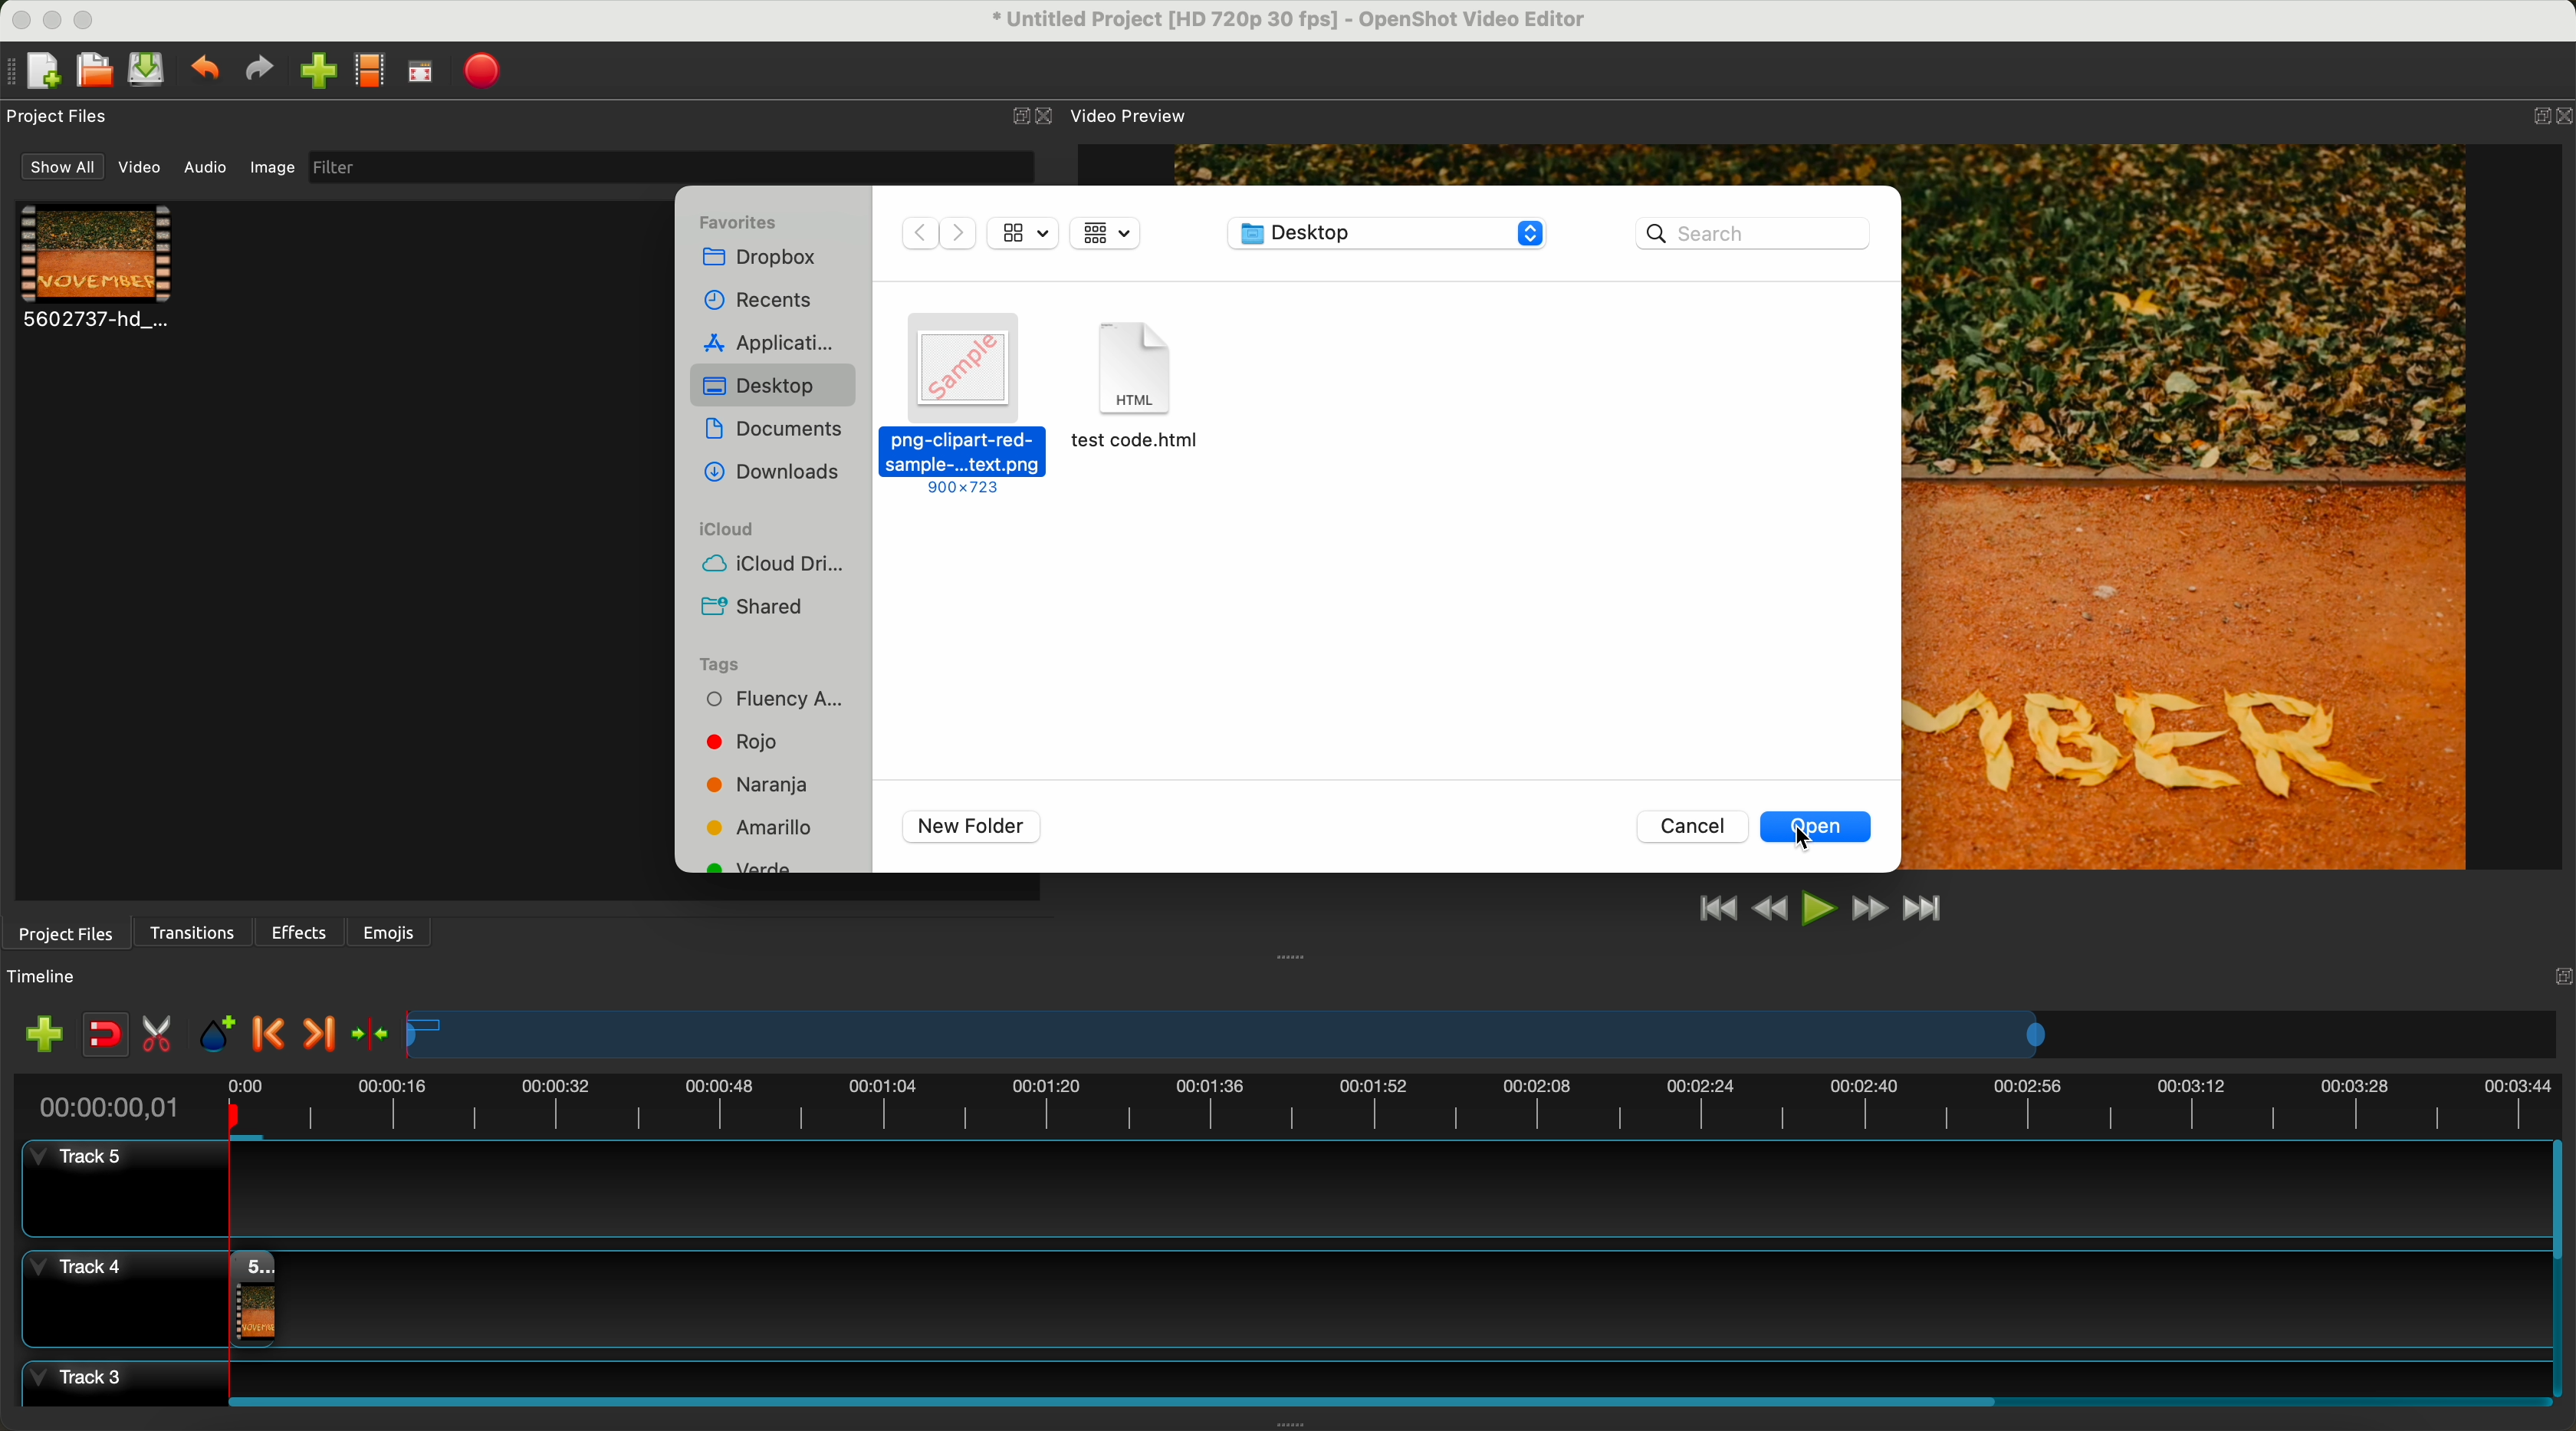 The height and width of the screenshot is (1431, 2576). I want to click on tags, so click(747, 661).